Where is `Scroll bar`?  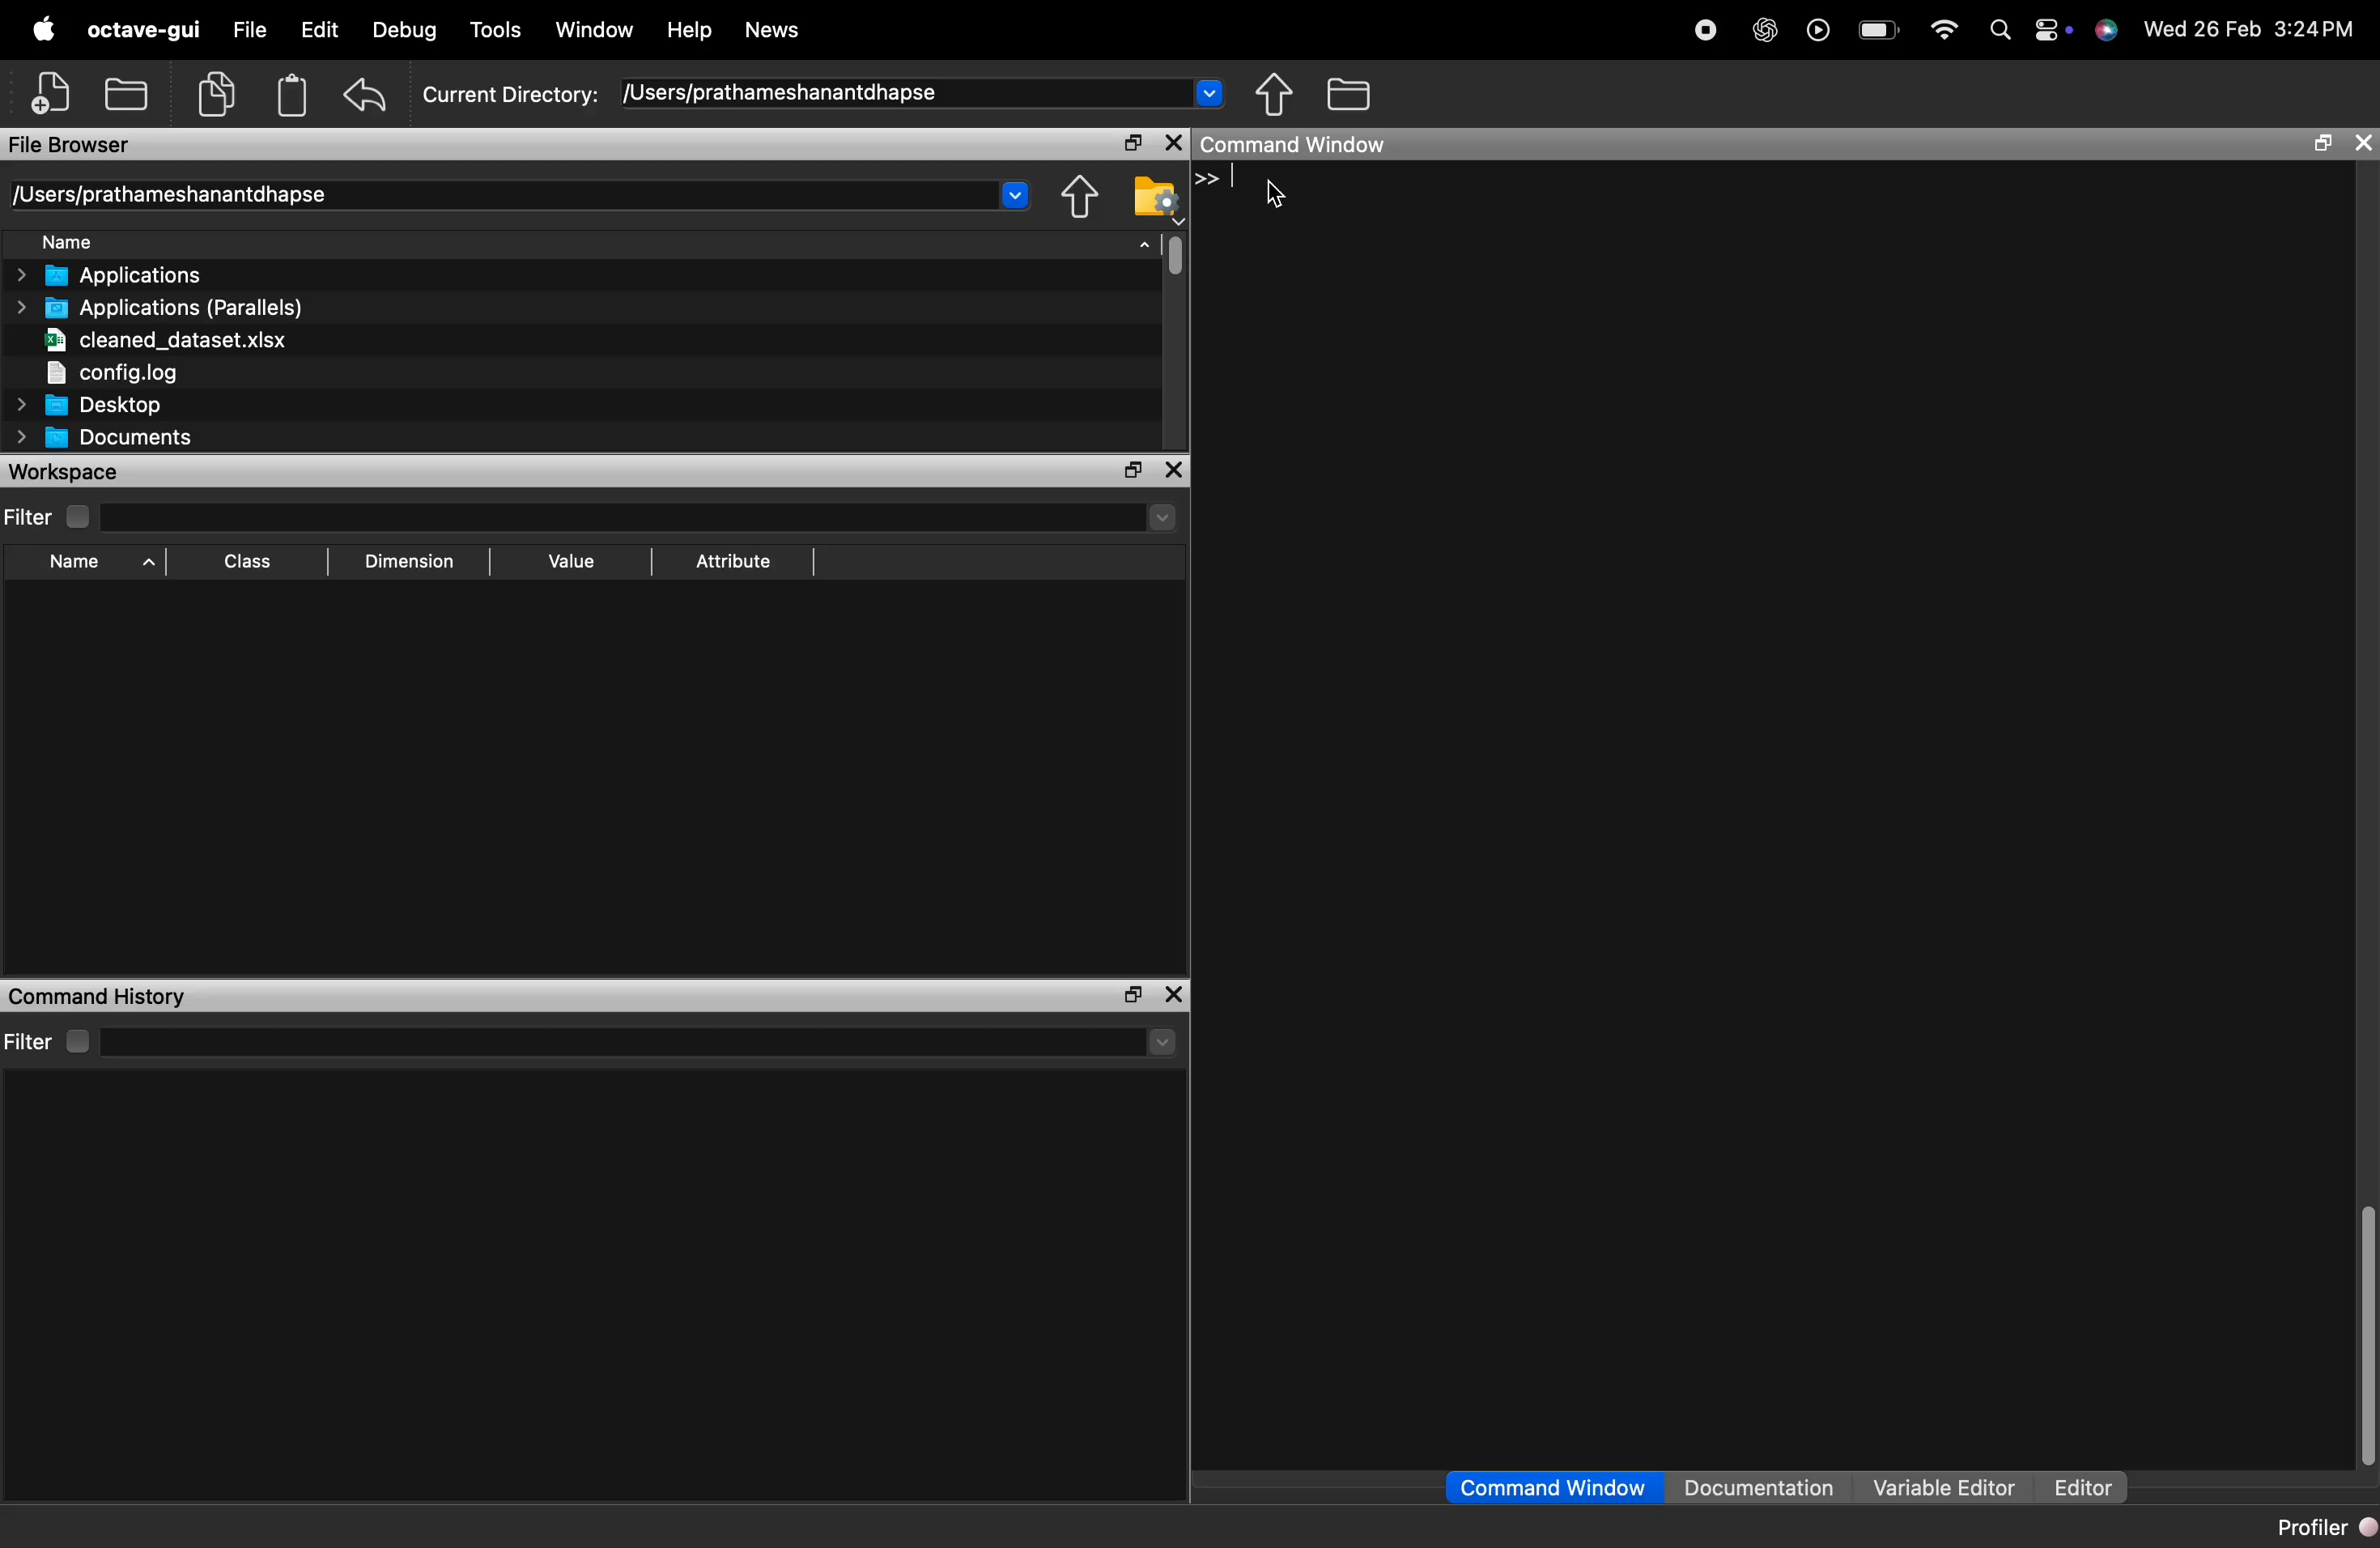
Scroll bar is located at coordinates (2361, 1338).